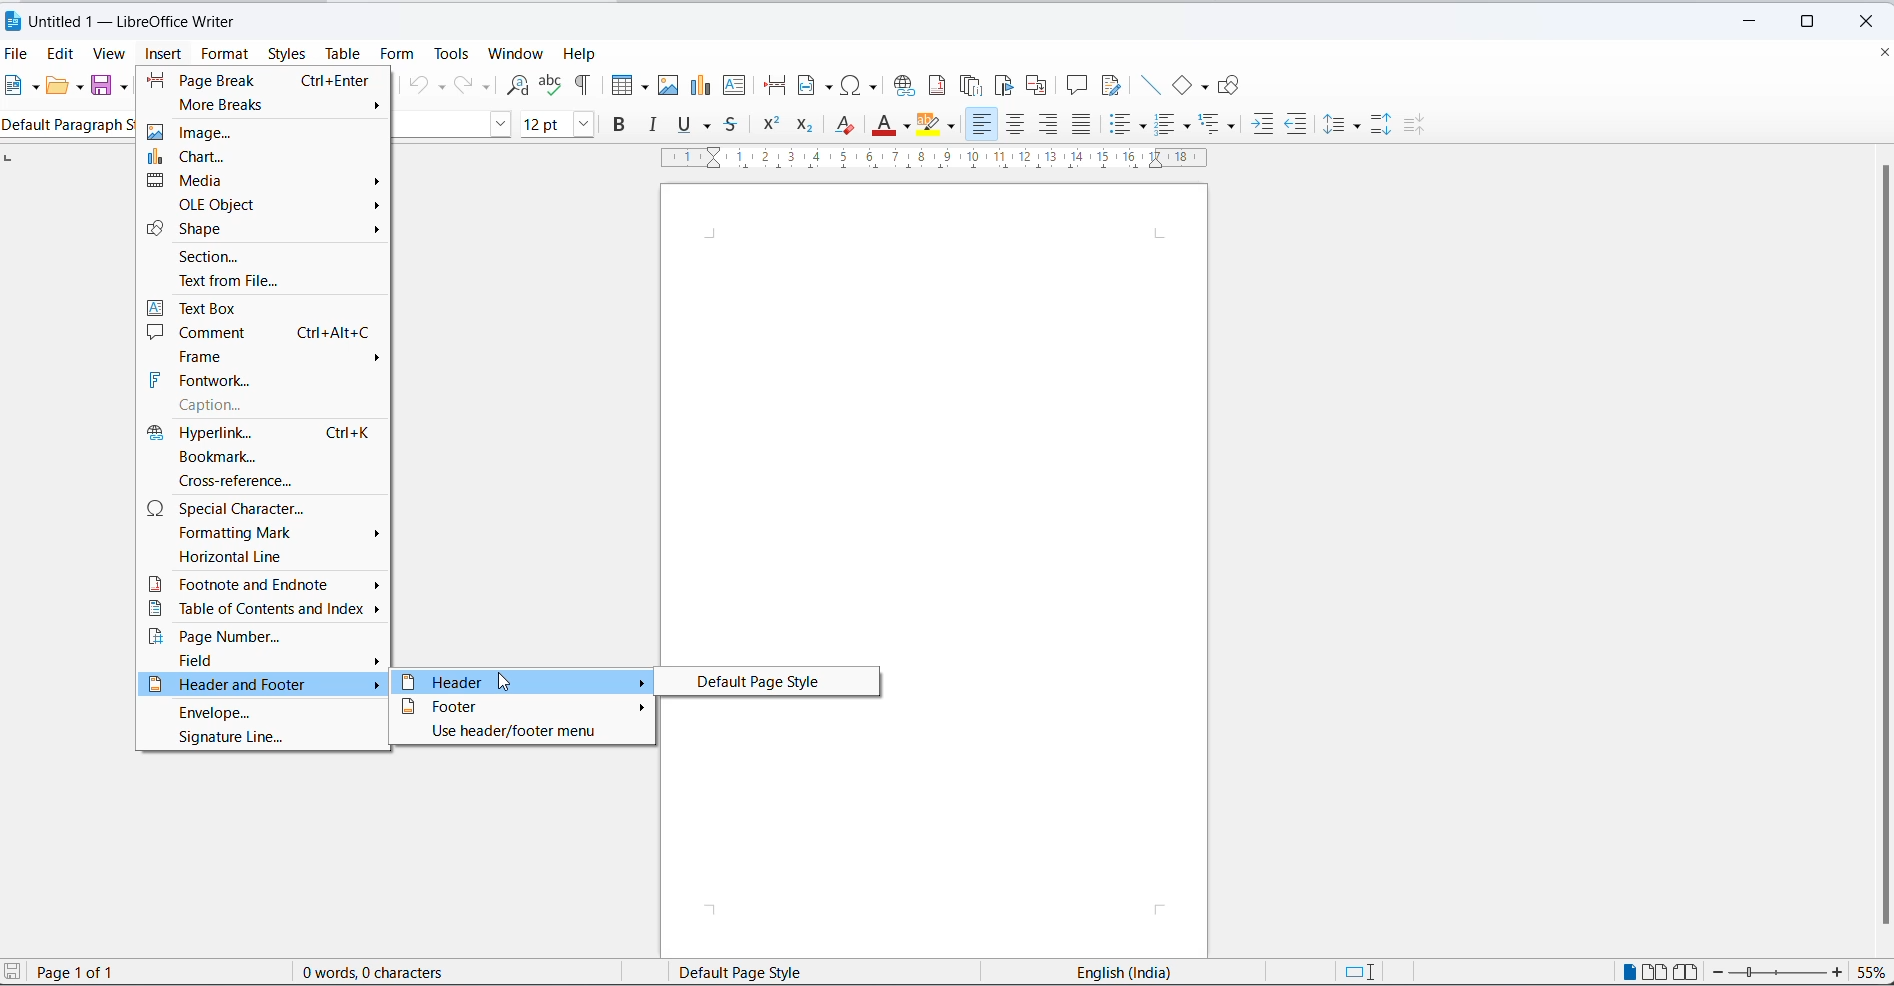 This screenshot has height=986, width=1894. What do you see at coordinates (1123, 125) in the screenshot?
I see `toggle unordered list` at bounding box center [1123, 125].